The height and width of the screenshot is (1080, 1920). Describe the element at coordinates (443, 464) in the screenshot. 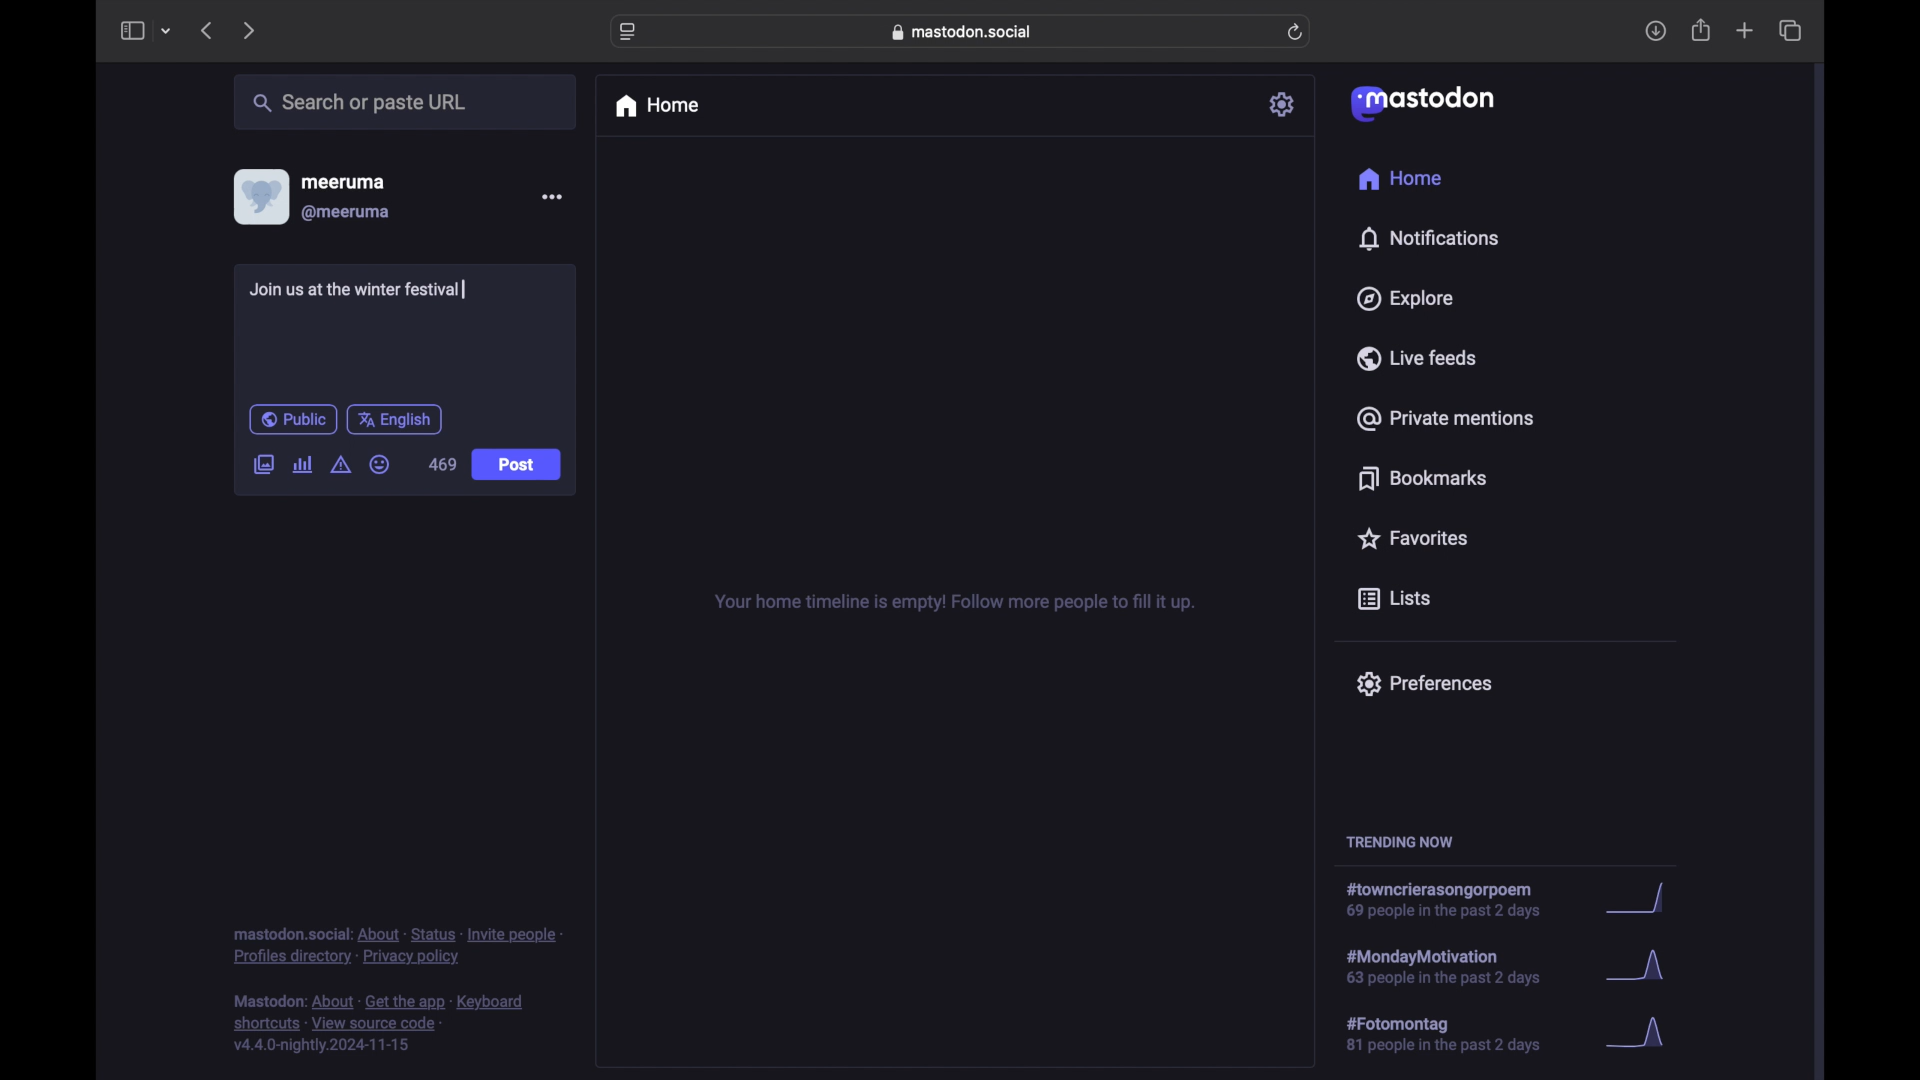

I see `469` at that location.